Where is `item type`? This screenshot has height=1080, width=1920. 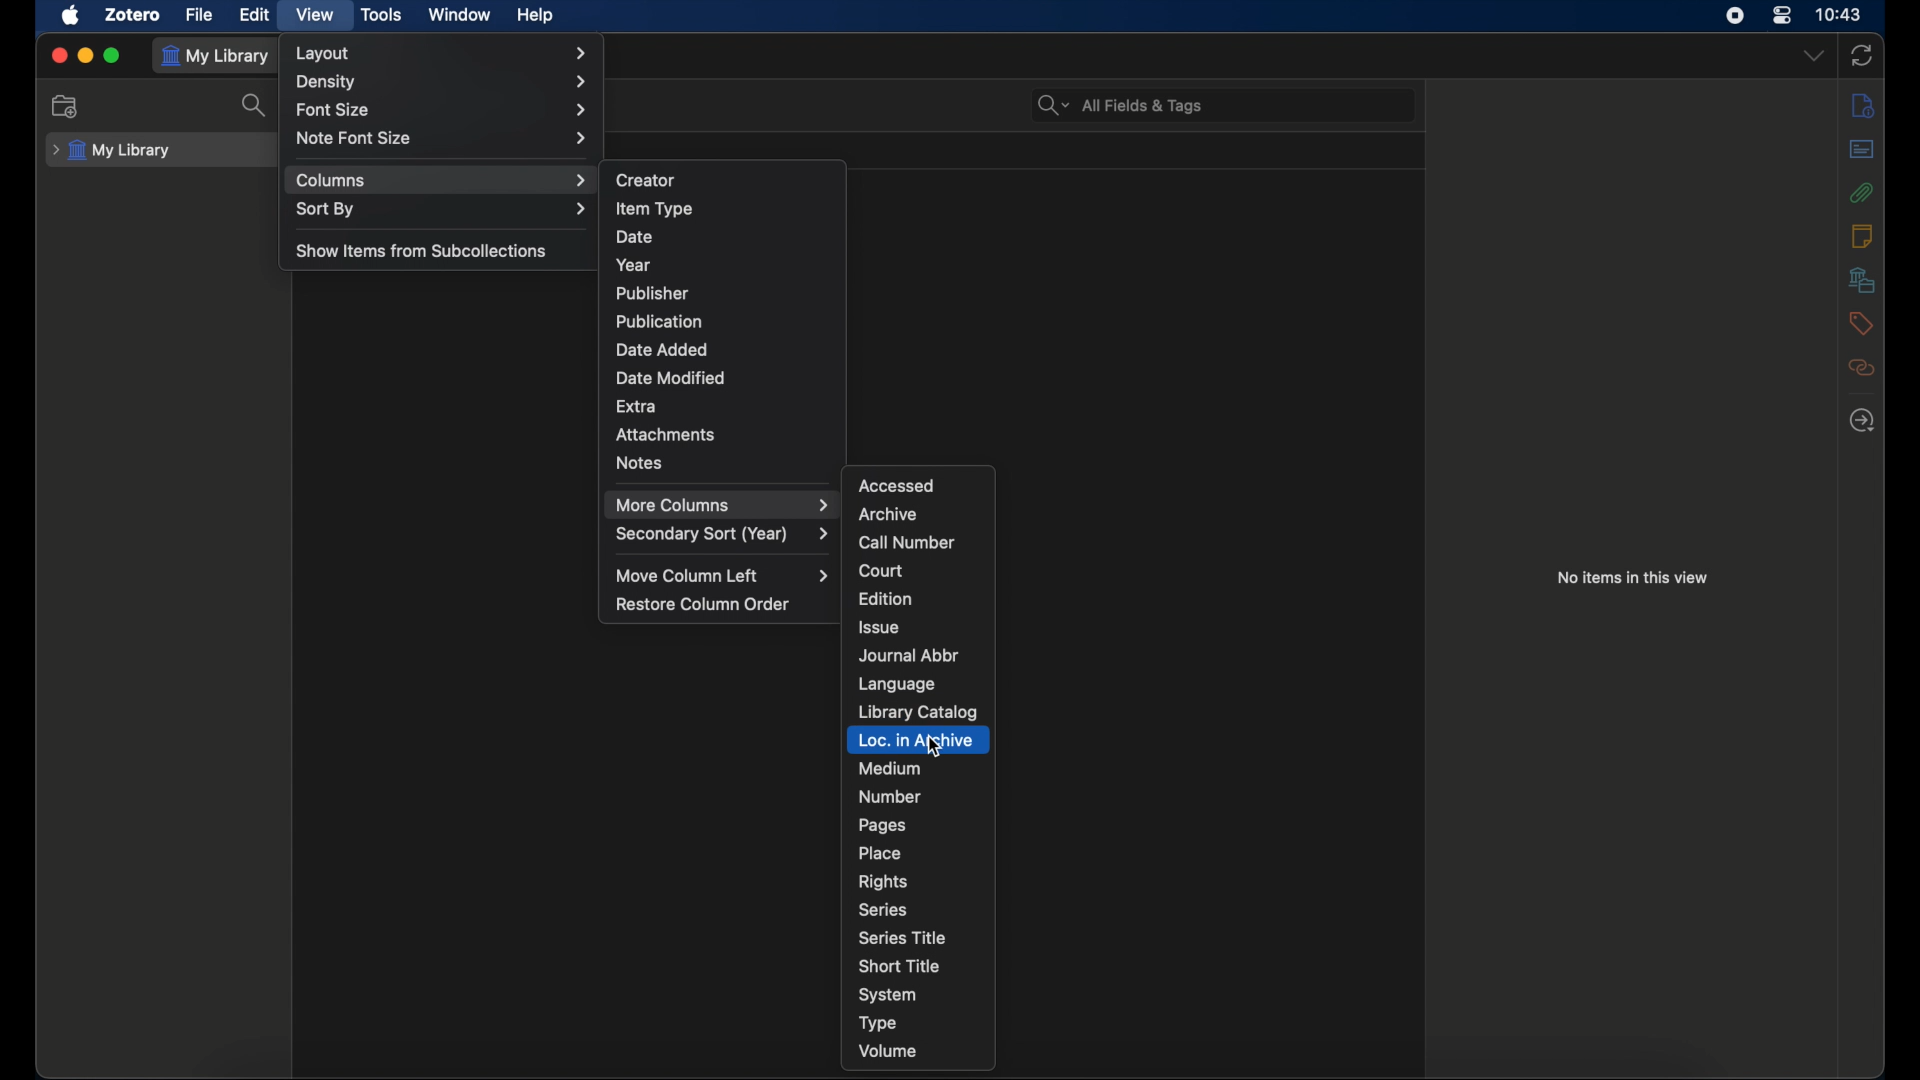 item type is located at coordinates (654, 208).